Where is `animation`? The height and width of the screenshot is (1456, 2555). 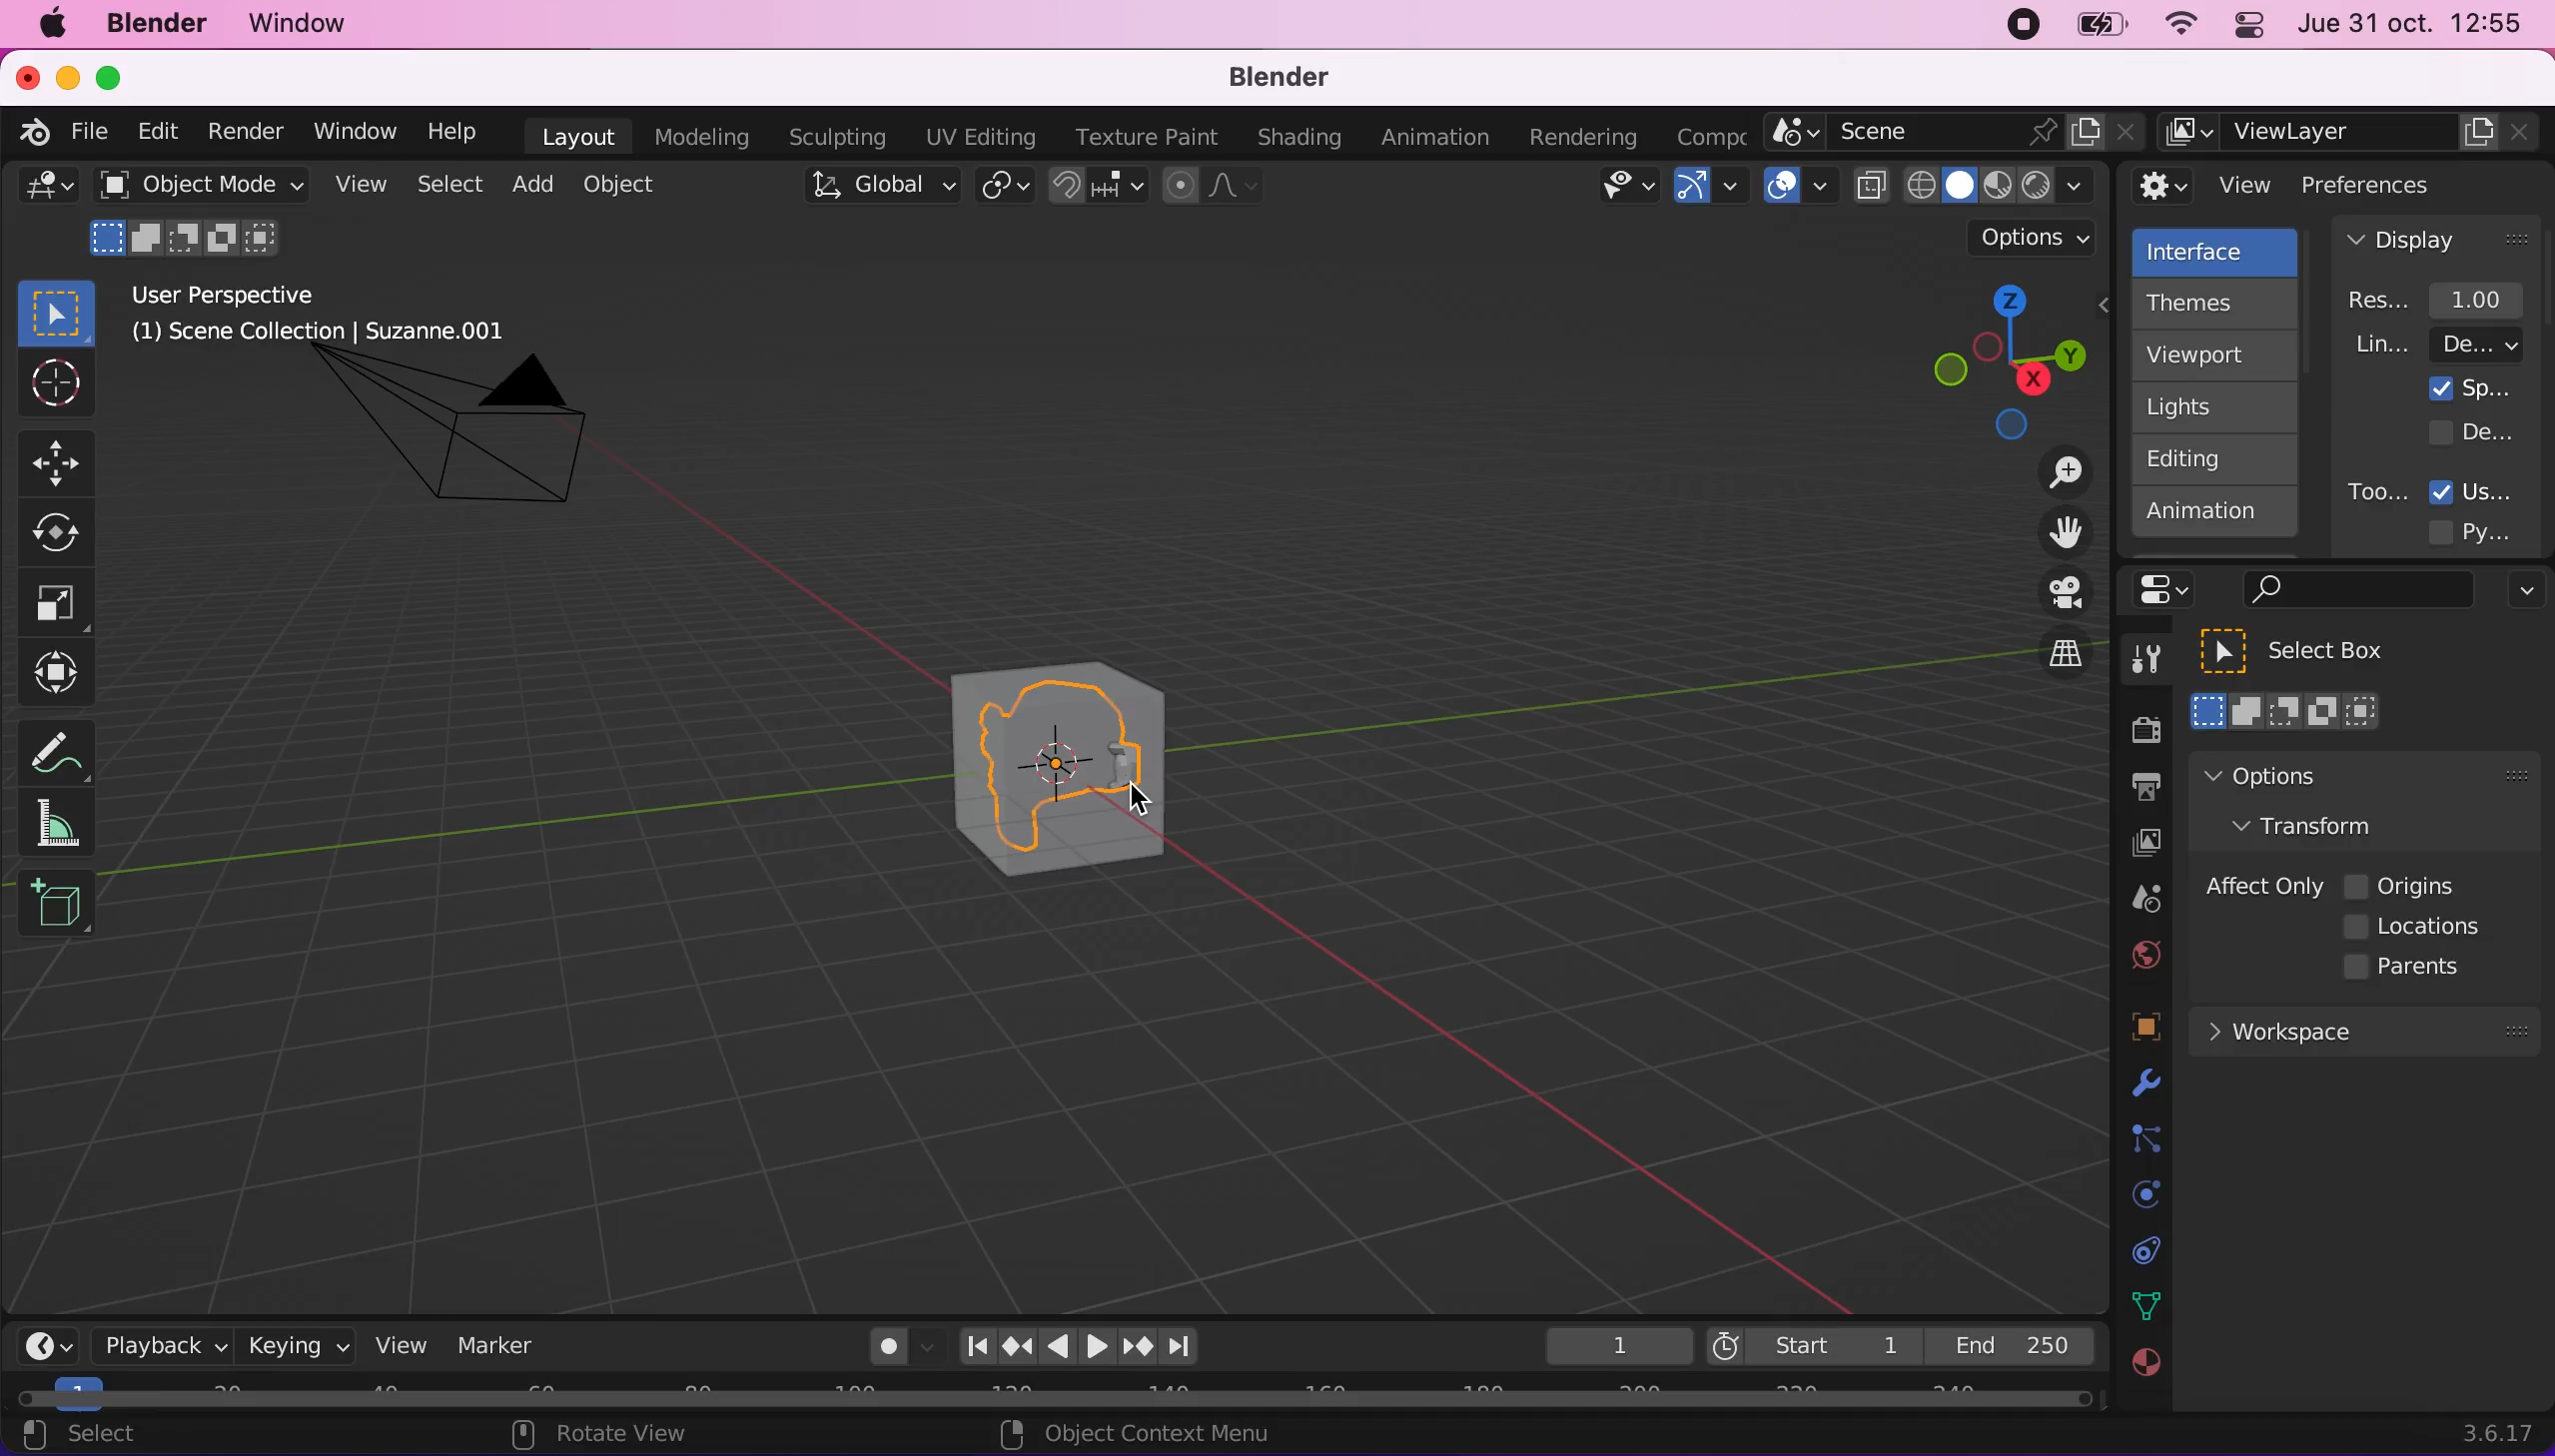 animation is located at coordinates (1440, 138).